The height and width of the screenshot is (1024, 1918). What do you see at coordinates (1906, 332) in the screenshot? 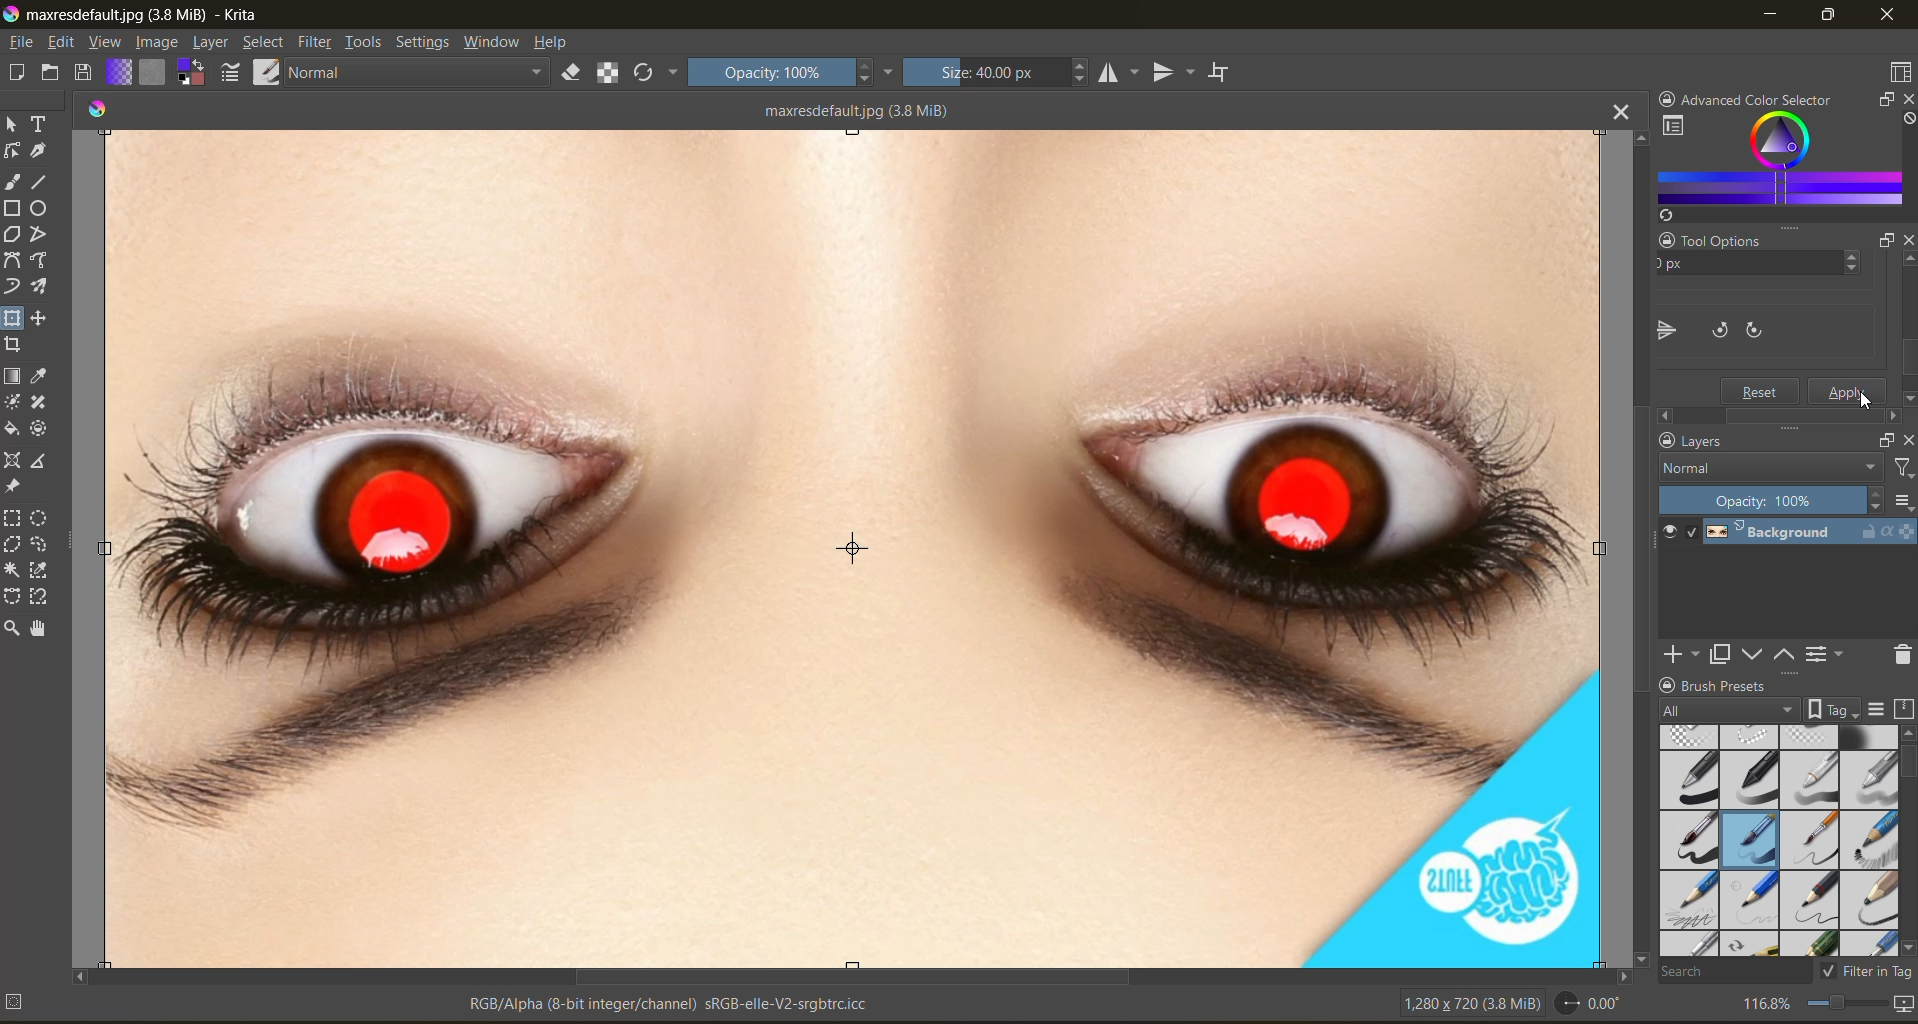
I see `vertical scroll bar` at bounding box center [1906, 332].